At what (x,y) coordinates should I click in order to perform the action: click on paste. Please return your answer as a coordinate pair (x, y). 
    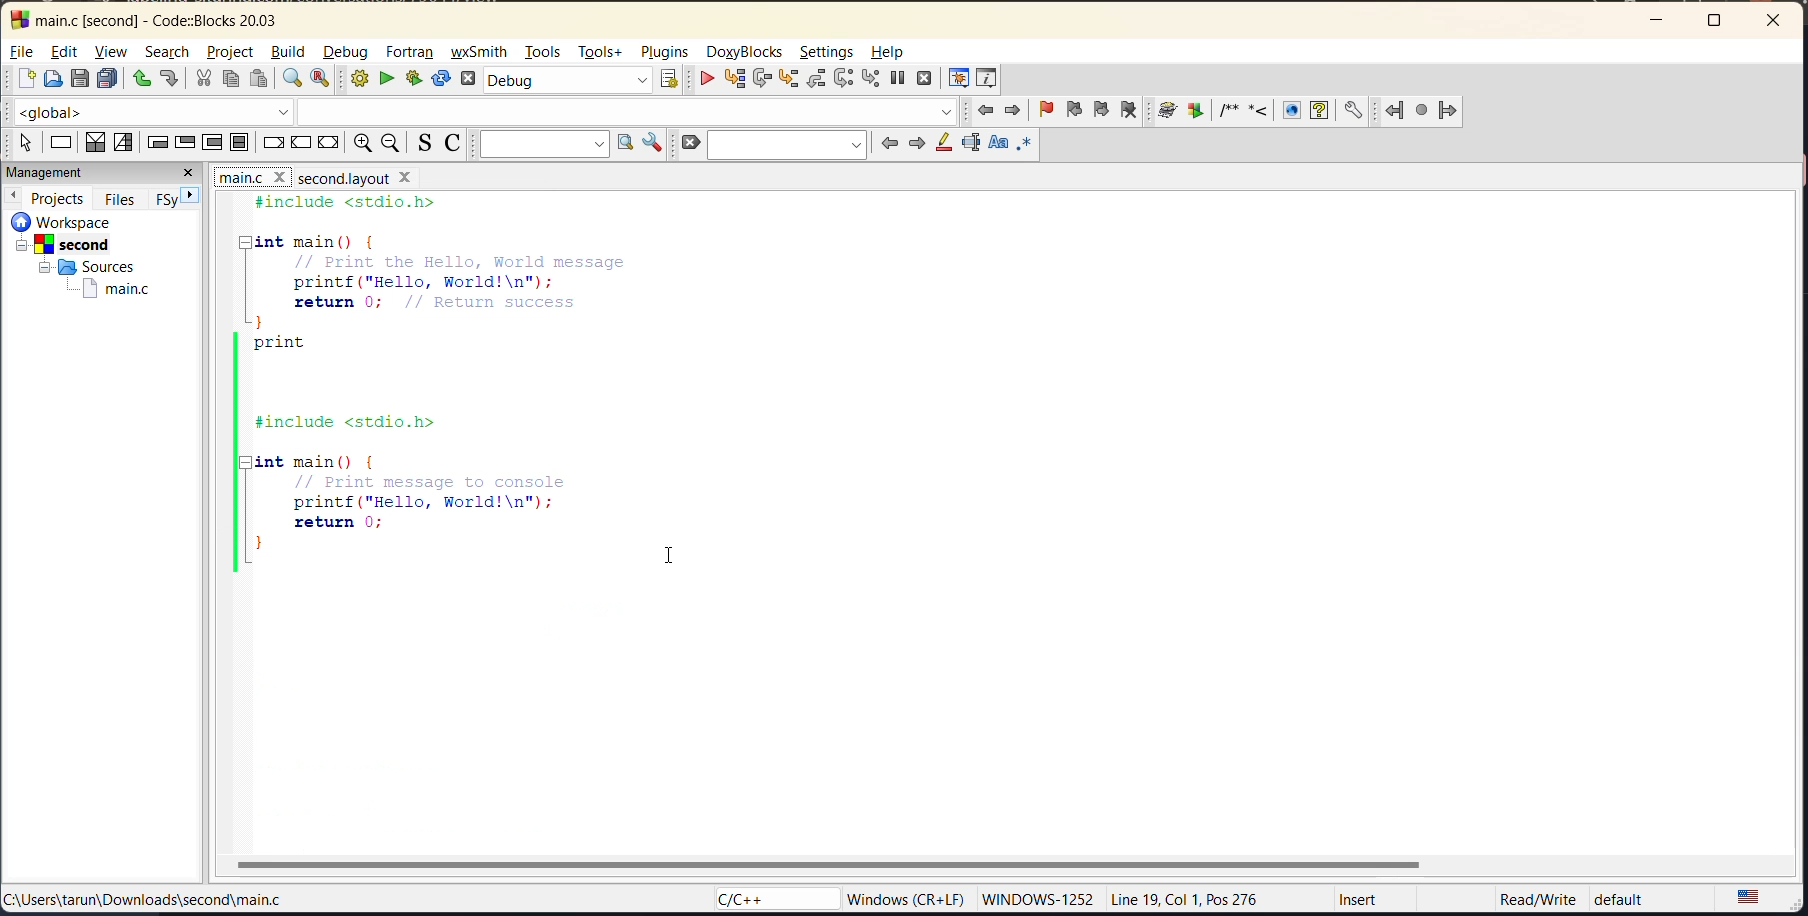
    Looking at the image, I should click on (259, 80).